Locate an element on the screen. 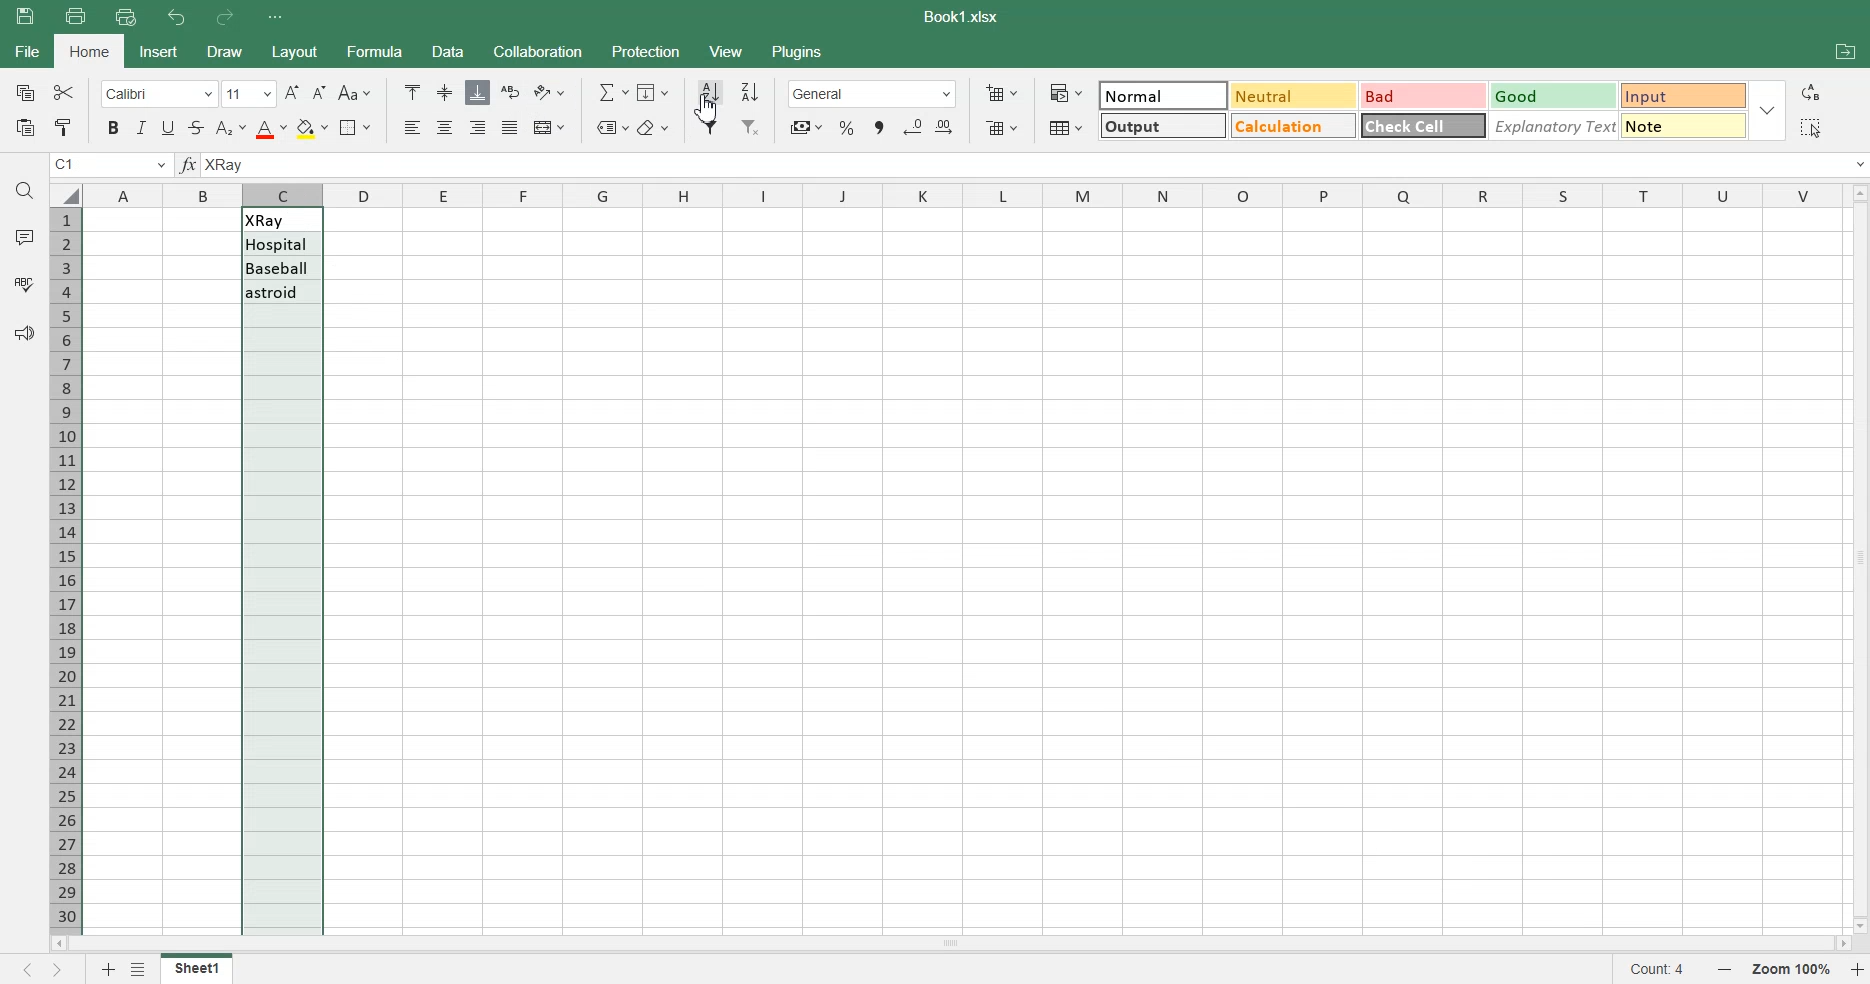  List Of Sheet is located at coordinates (141, 969).